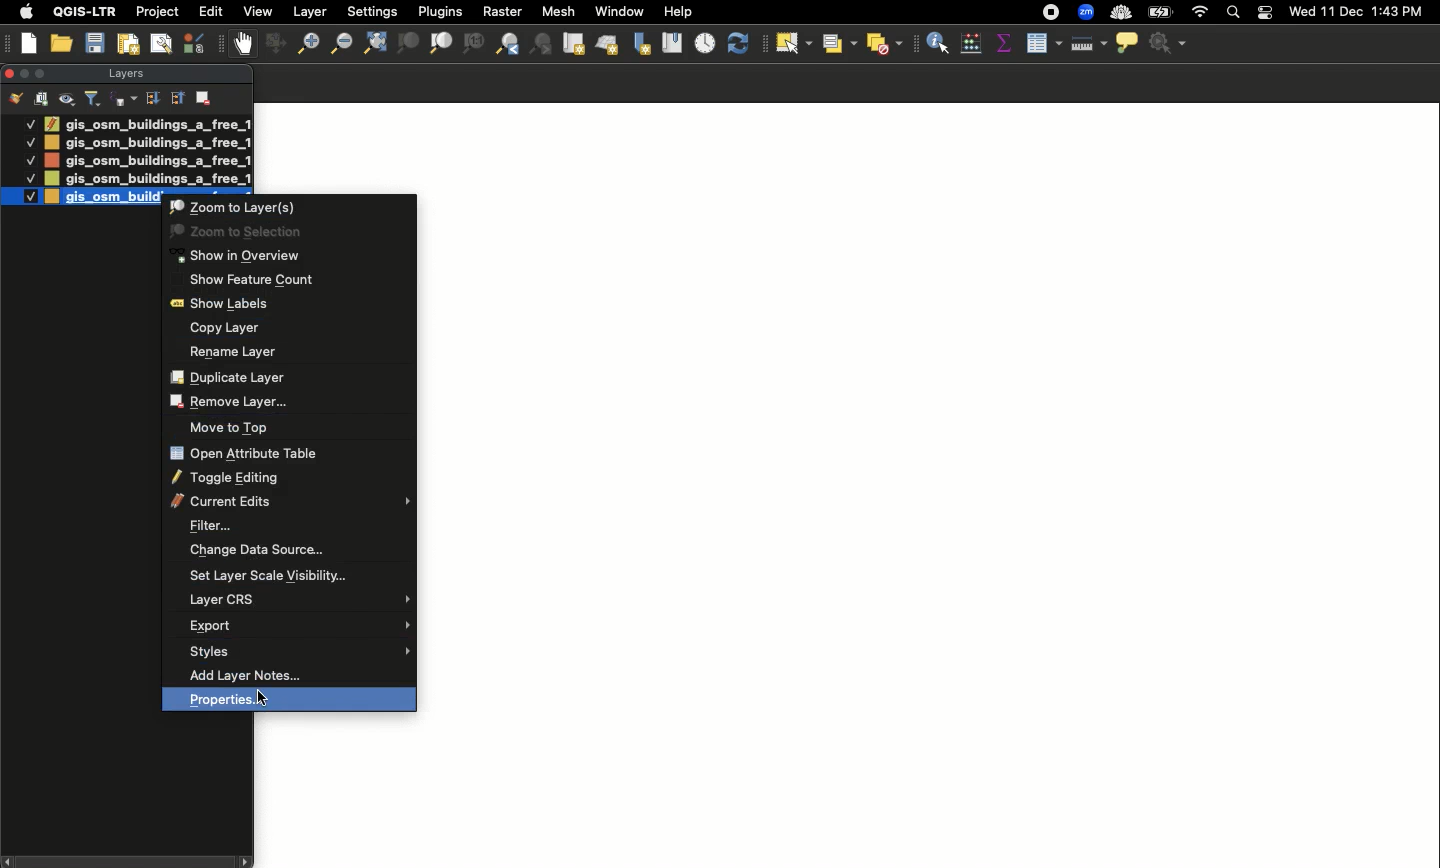 The image size is (1440, 868). What do you see at coordinates (1086, 12) in the screenshot?
I see `` at bounding box center [1086, 12].